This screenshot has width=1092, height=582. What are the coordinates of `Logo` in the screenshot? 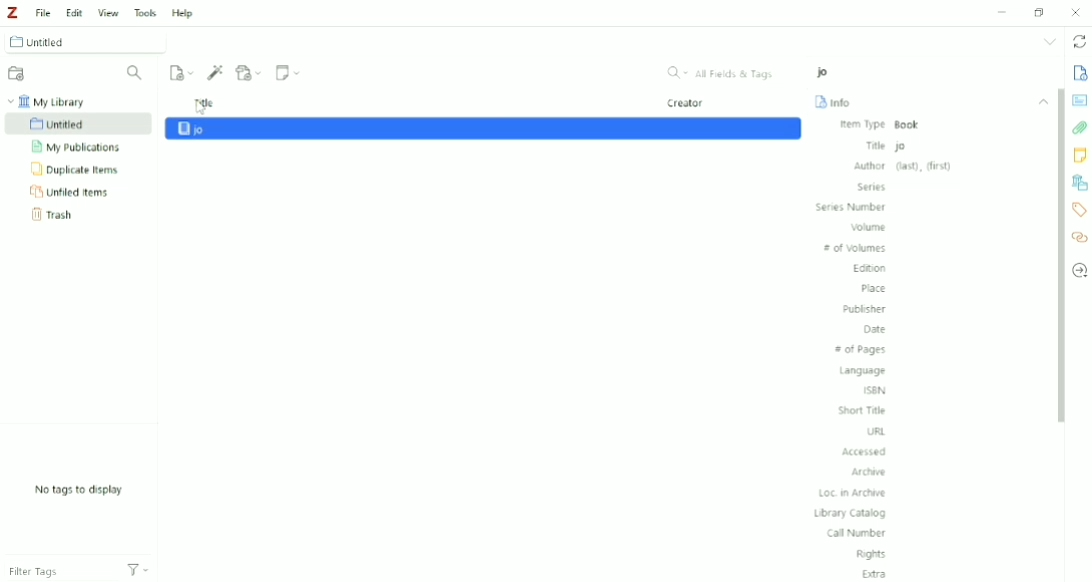 It's located at (12, 13).